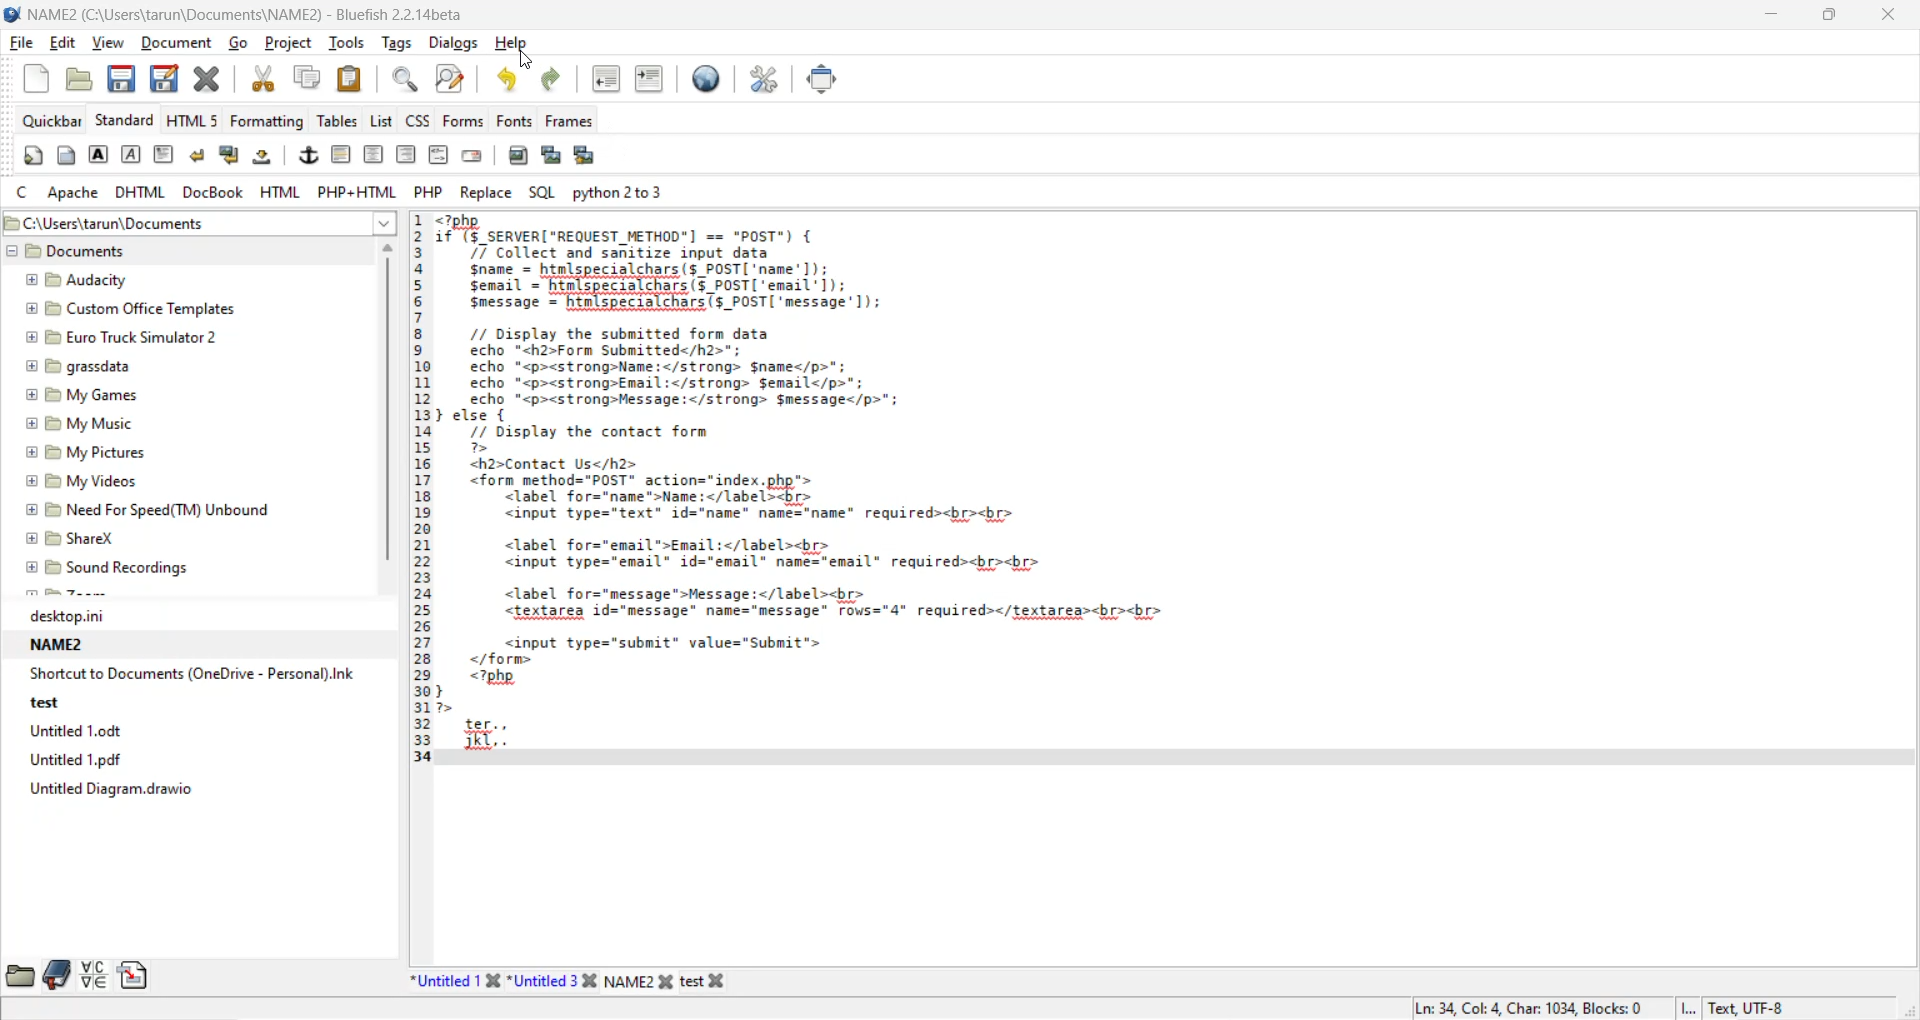  What do you see at coordinates (357, 189) in the screenshot?
I see `php html` at bounding box center [357, 189].